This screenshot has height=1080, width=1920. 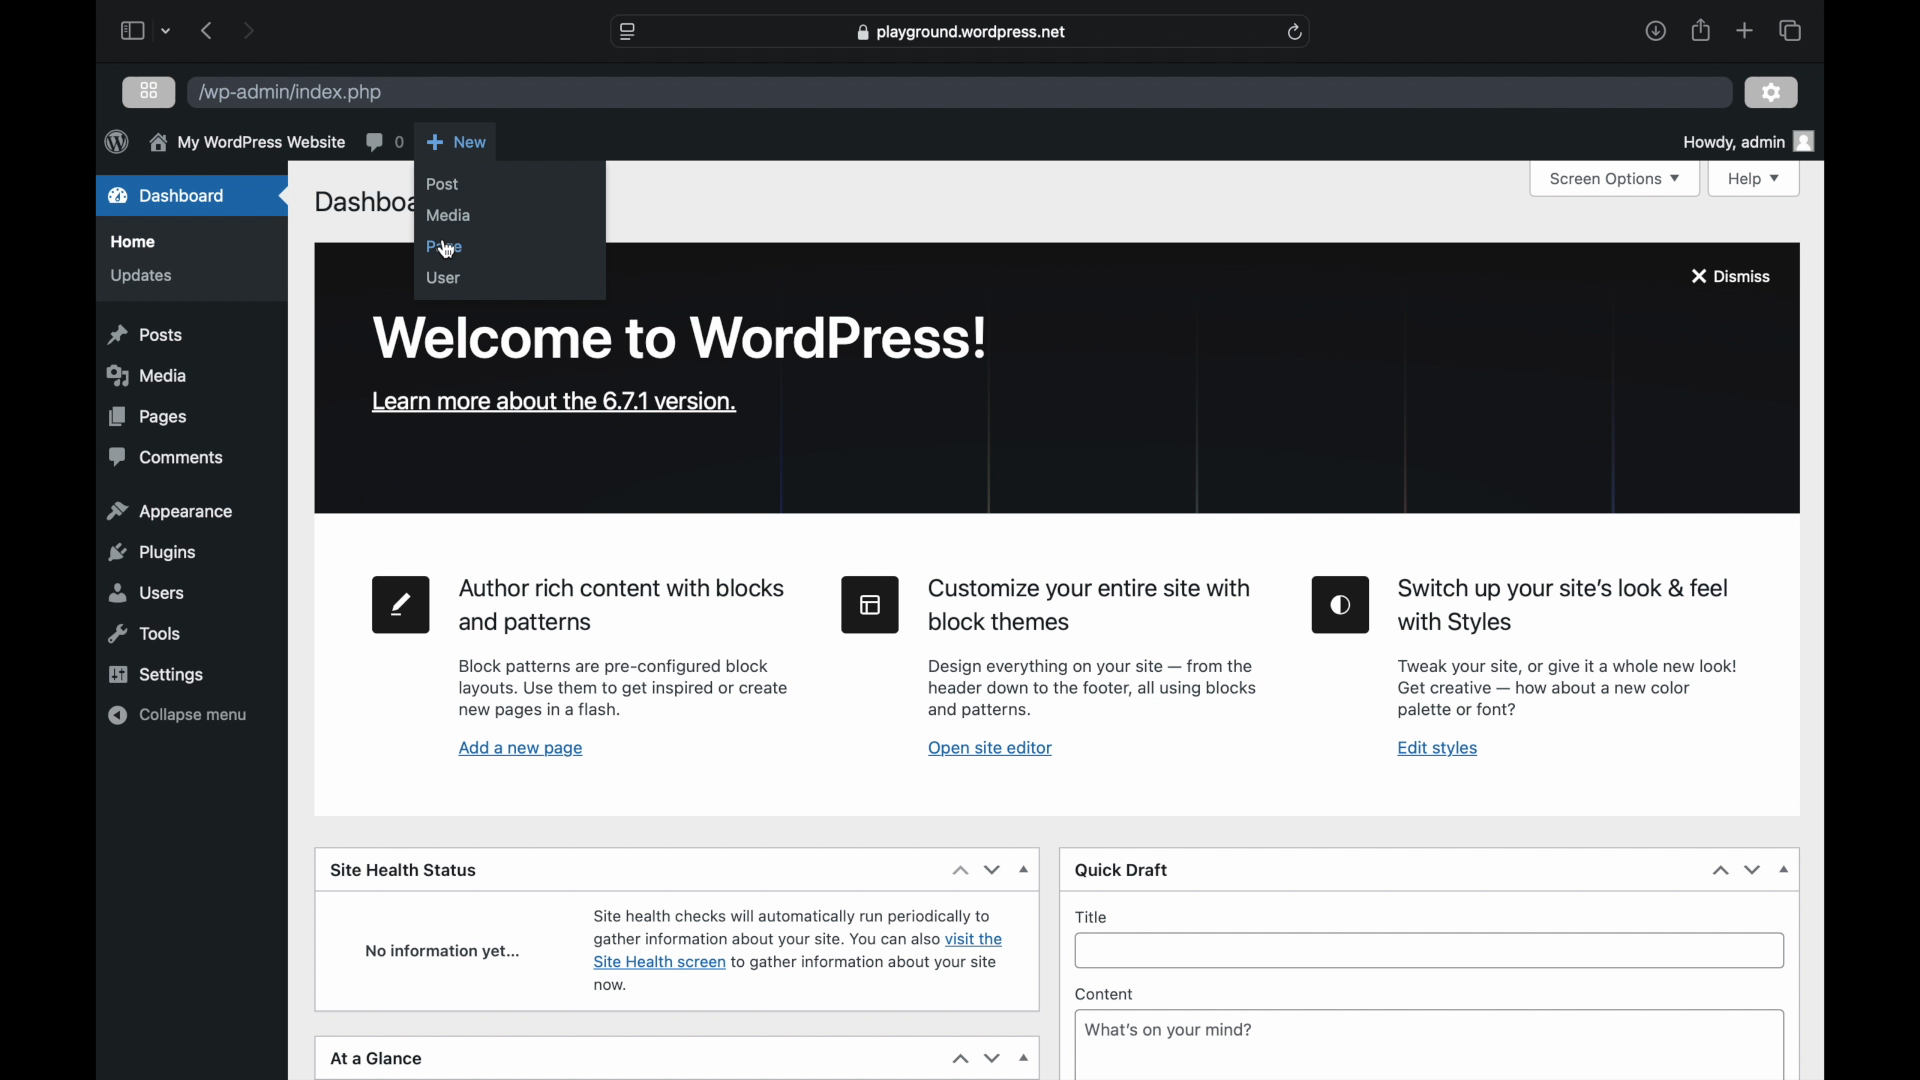 I want to click on open site editor, so click(x=992, y=748).